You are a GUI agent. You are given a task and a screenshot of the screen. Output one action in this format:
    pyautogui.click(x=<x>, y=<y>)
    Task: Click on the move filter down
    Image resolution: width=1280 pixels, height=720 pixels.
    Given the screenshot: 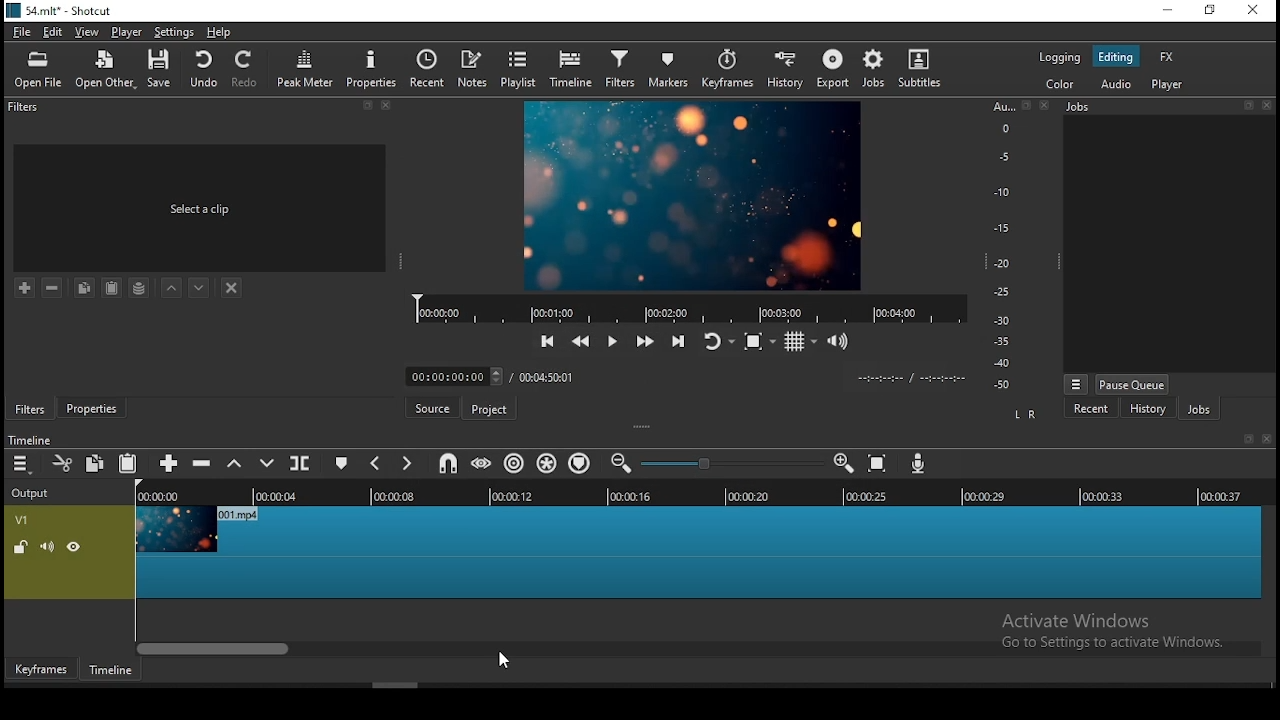 What is the action you would take?
    pyautogui.click(x=199, y=288)
    